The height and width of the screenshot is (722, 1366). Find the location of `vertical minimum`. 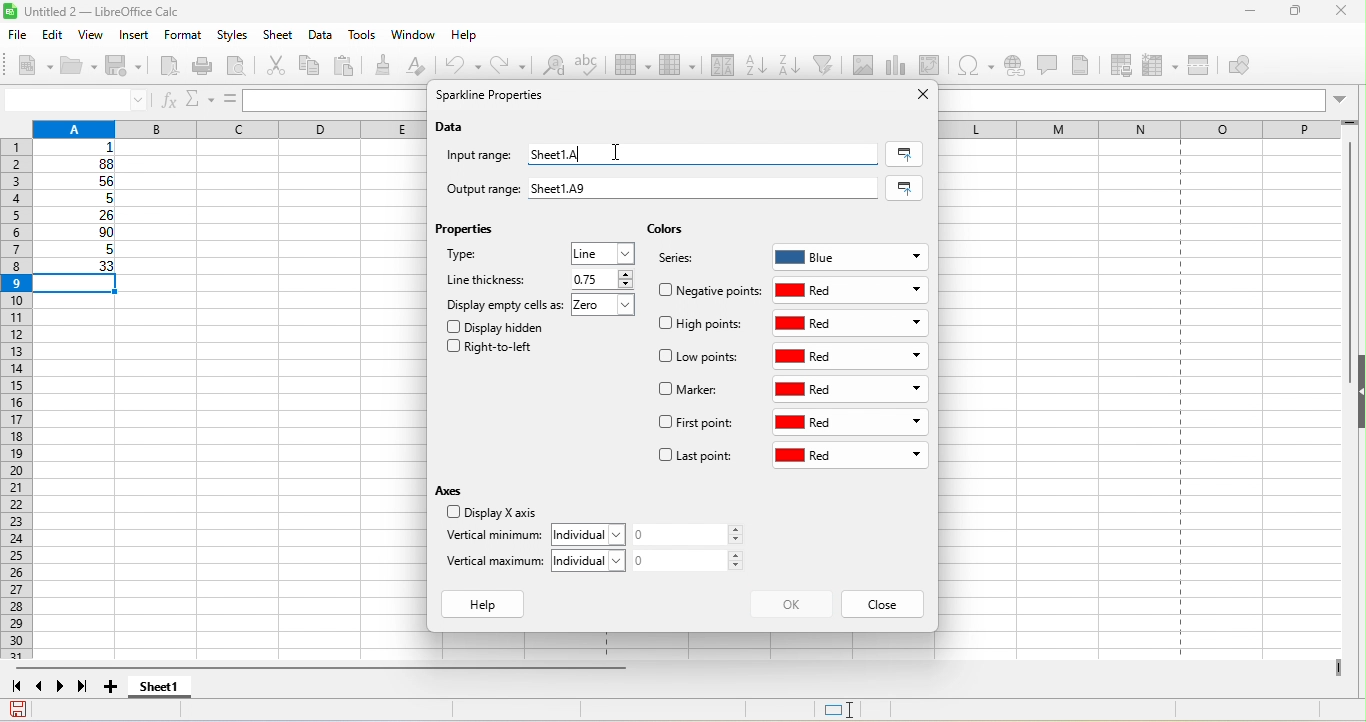

vertical minimum is located at coordinates (493, 537).